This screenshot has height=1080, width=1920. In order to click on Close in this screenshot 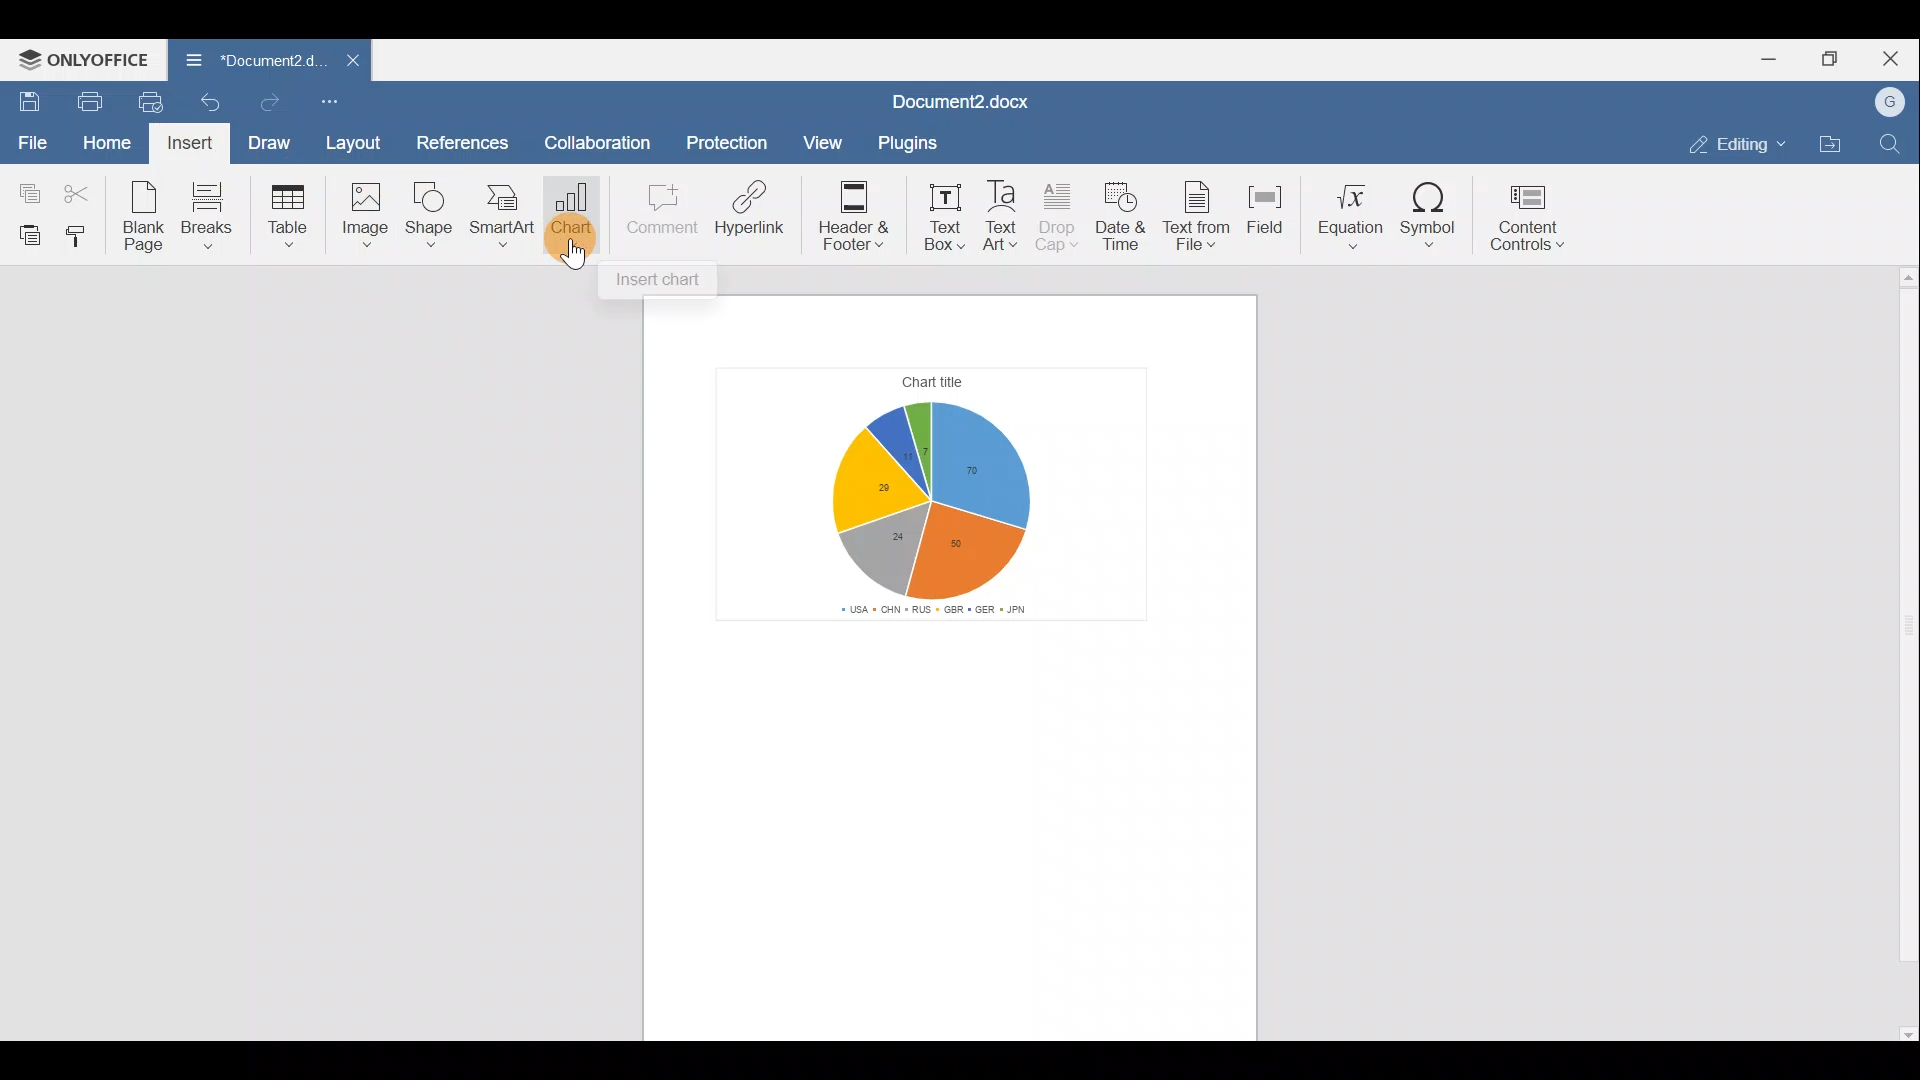, I will do `click(1894, 55)`.